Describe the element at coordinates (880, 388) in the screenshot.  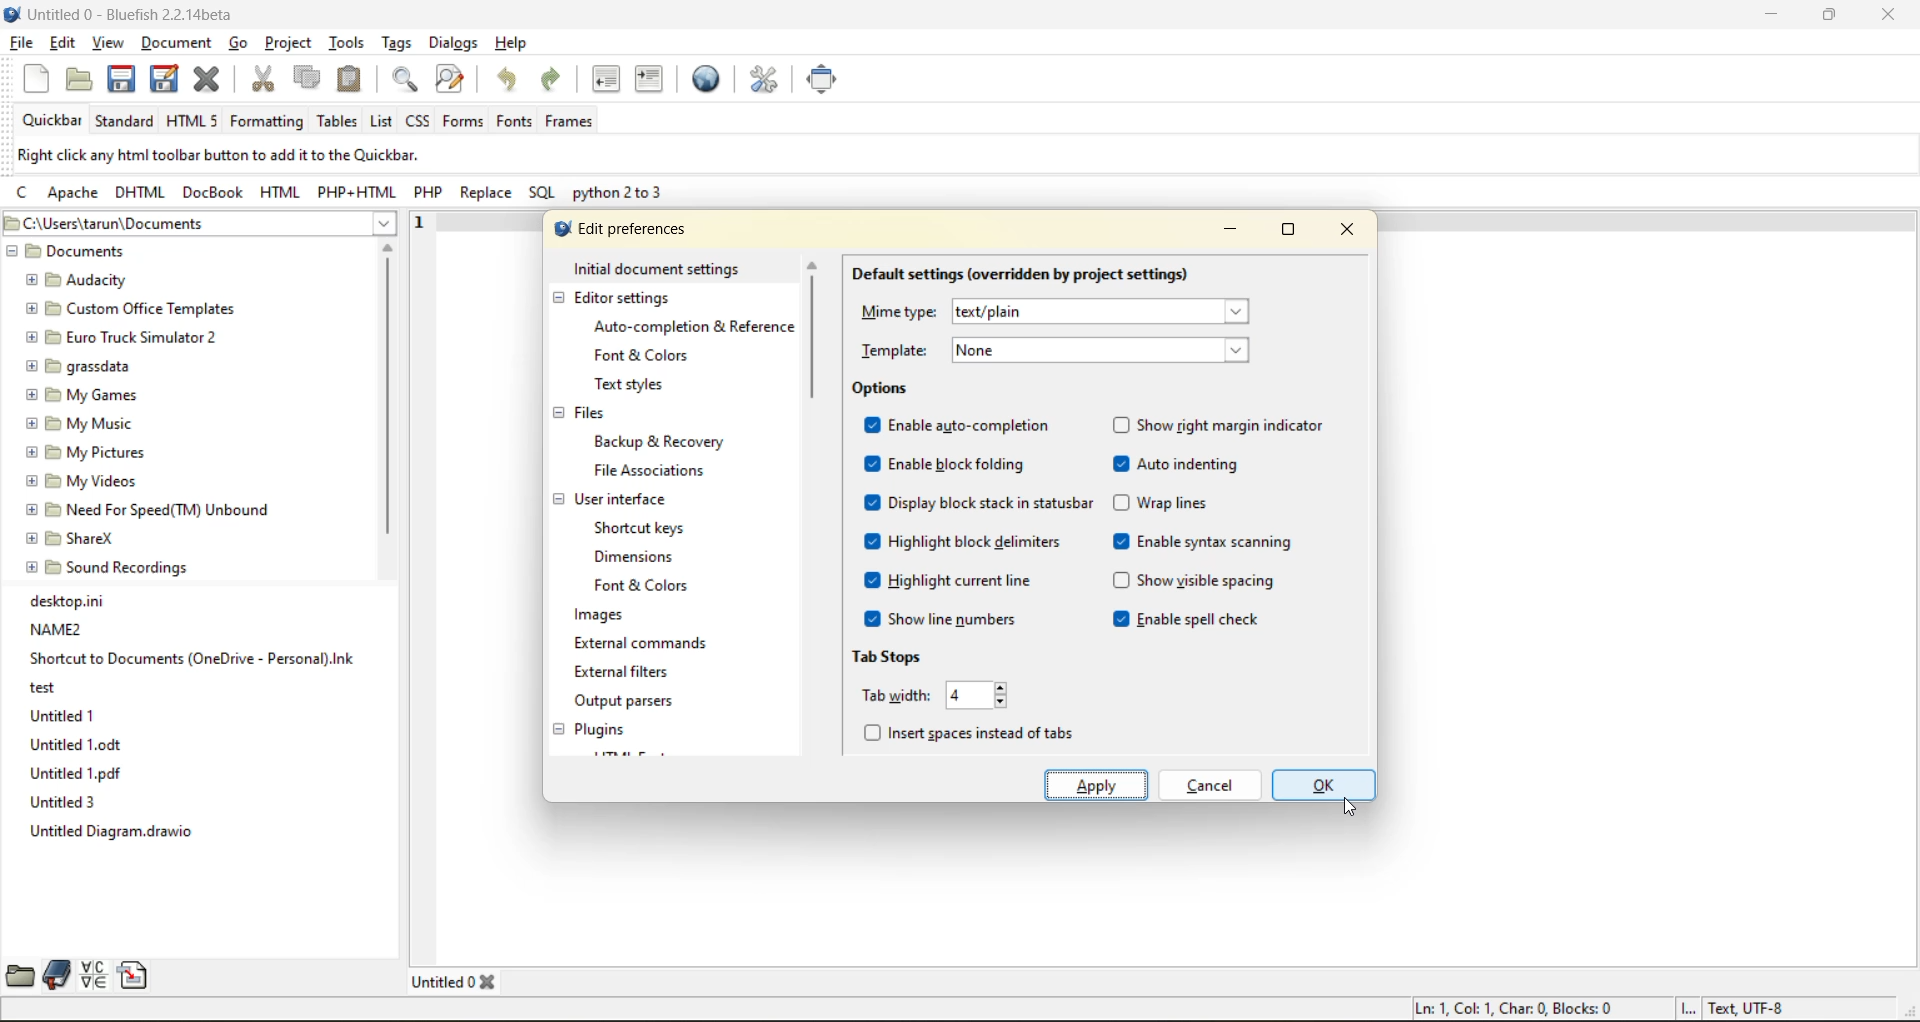
I see `options` at that location.